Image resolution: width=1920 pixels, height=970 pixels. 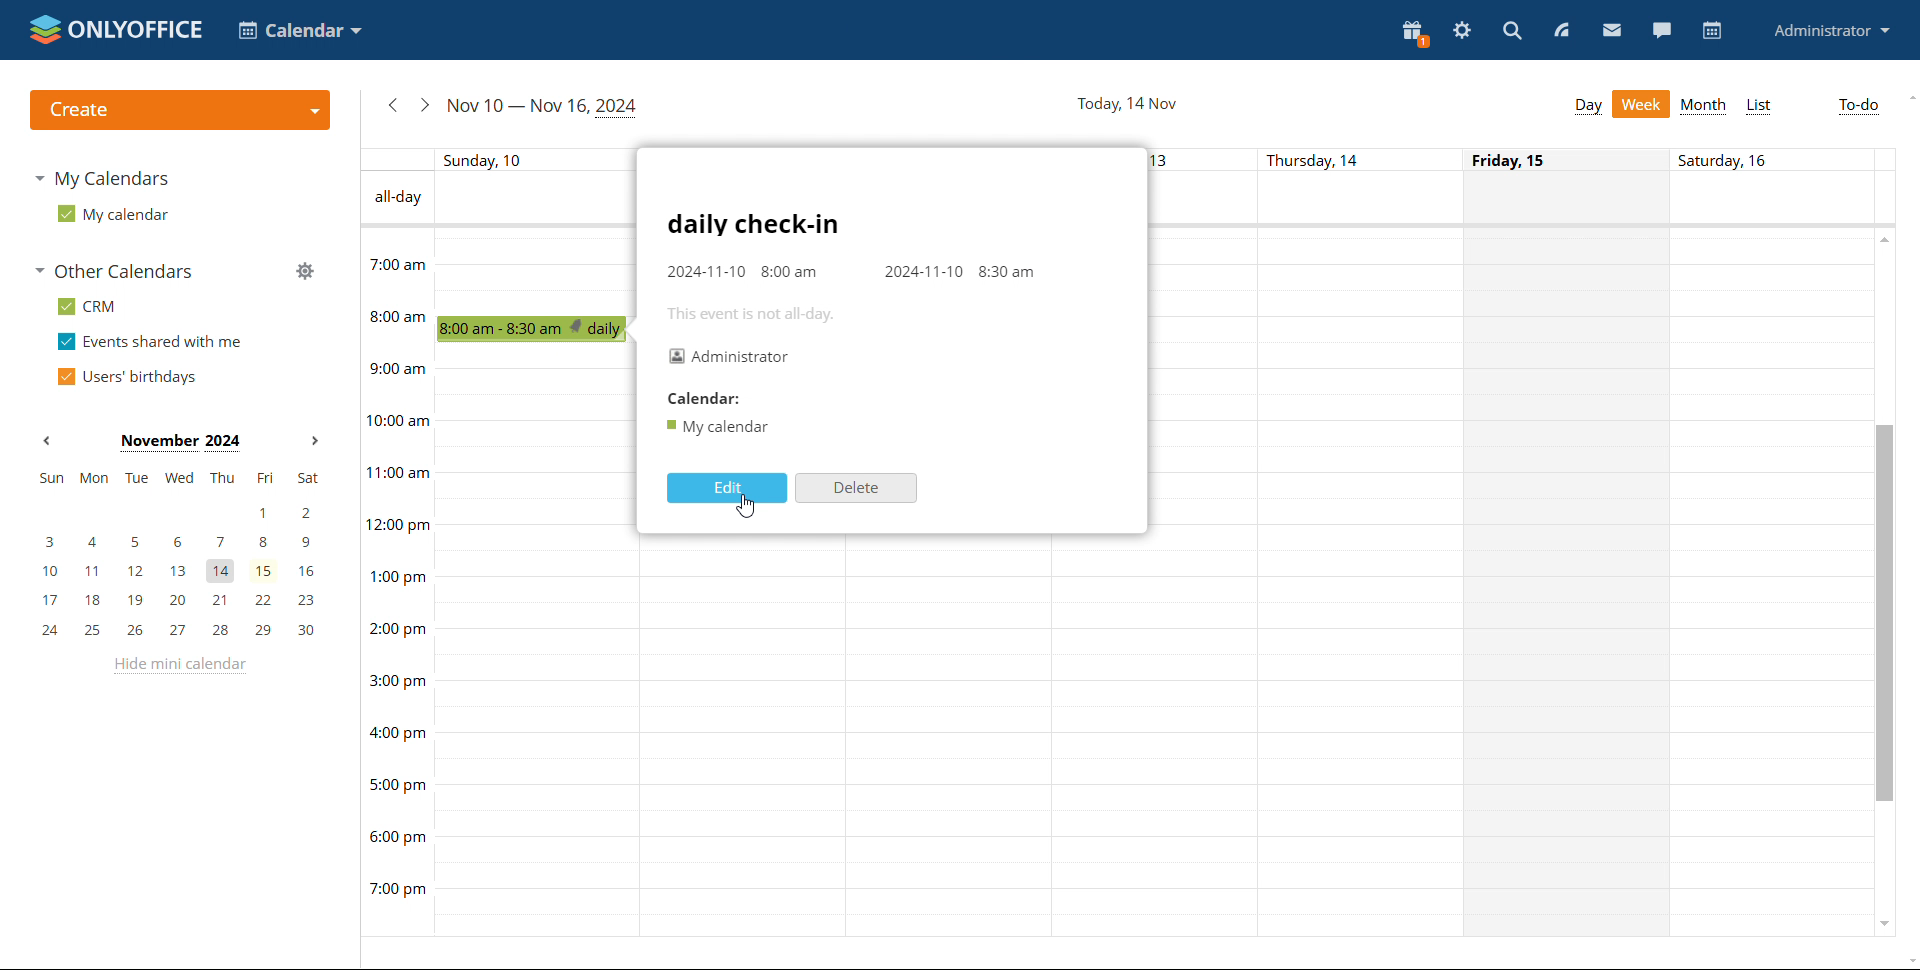 I want to click on time of the day, so click(x=396, y=564).